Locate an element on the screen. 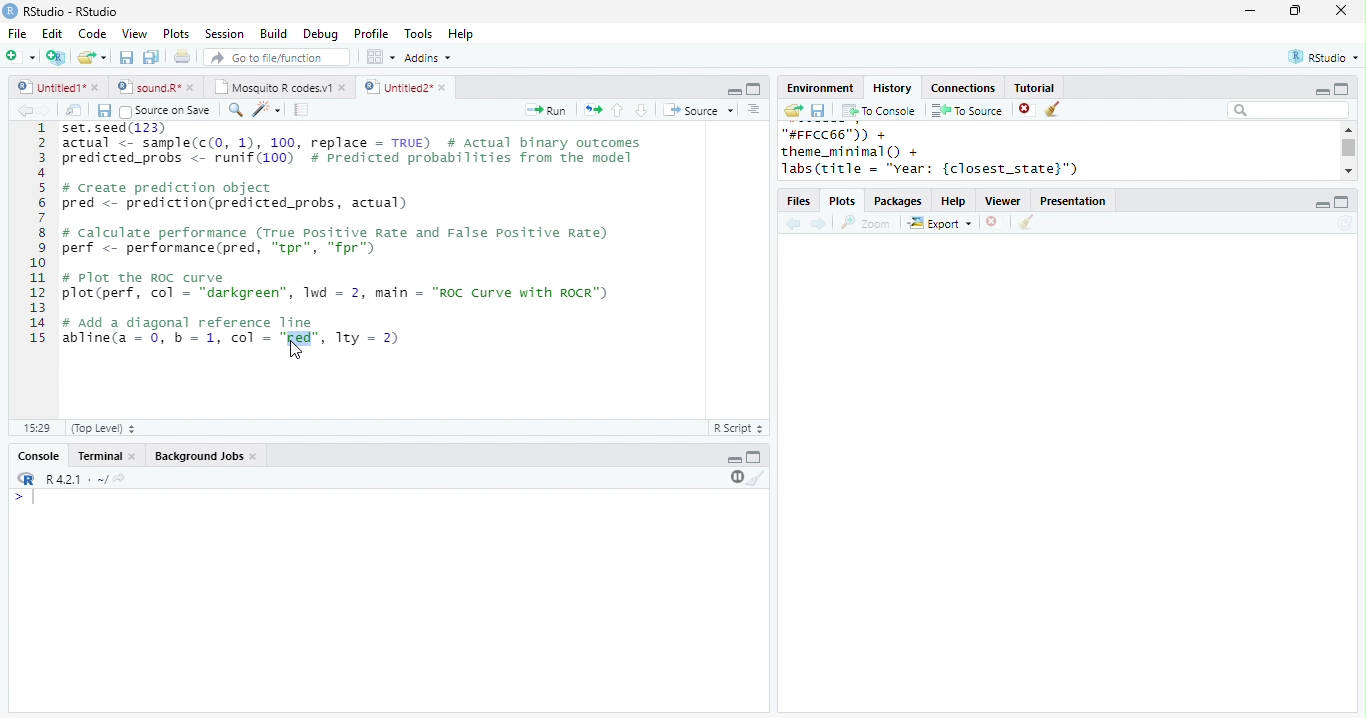  scroll up is located at coordinates (1347, 129).